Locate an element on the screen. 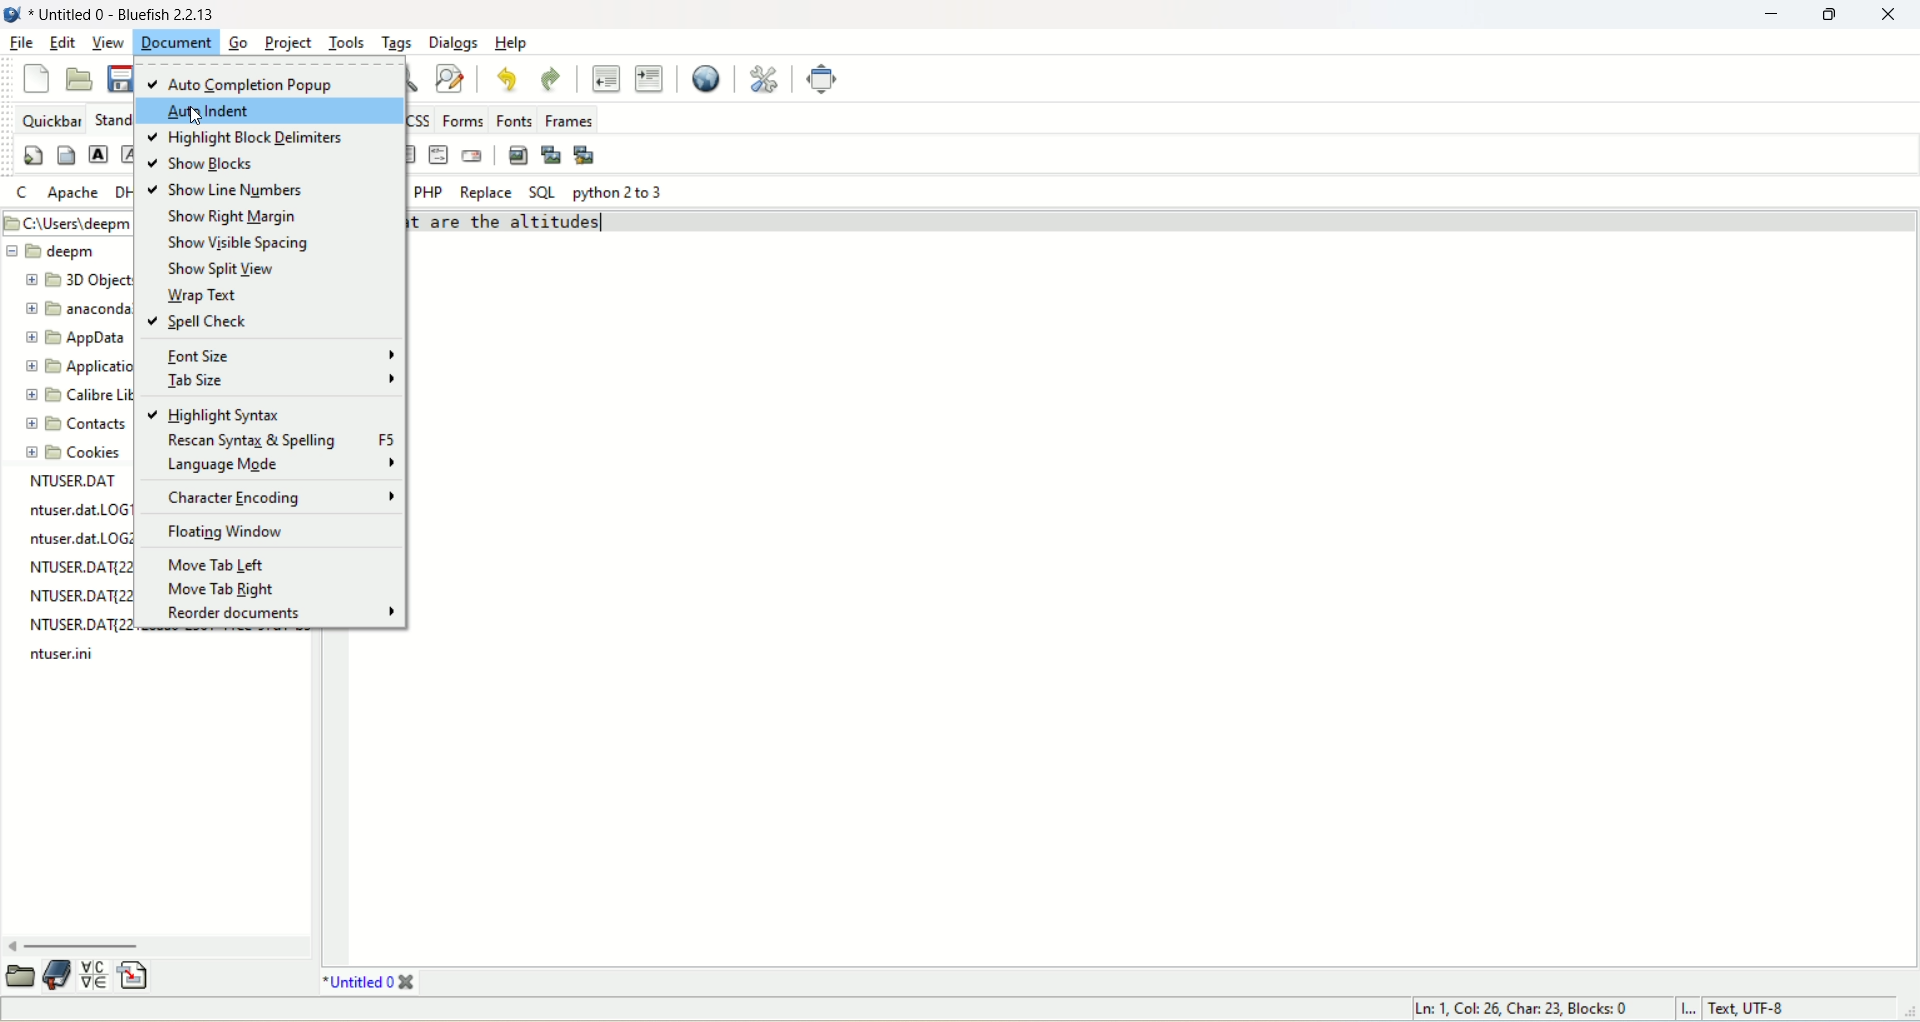 The width and height of the screenshot is (1920, 1022). project is located at coordinates (286, 41).